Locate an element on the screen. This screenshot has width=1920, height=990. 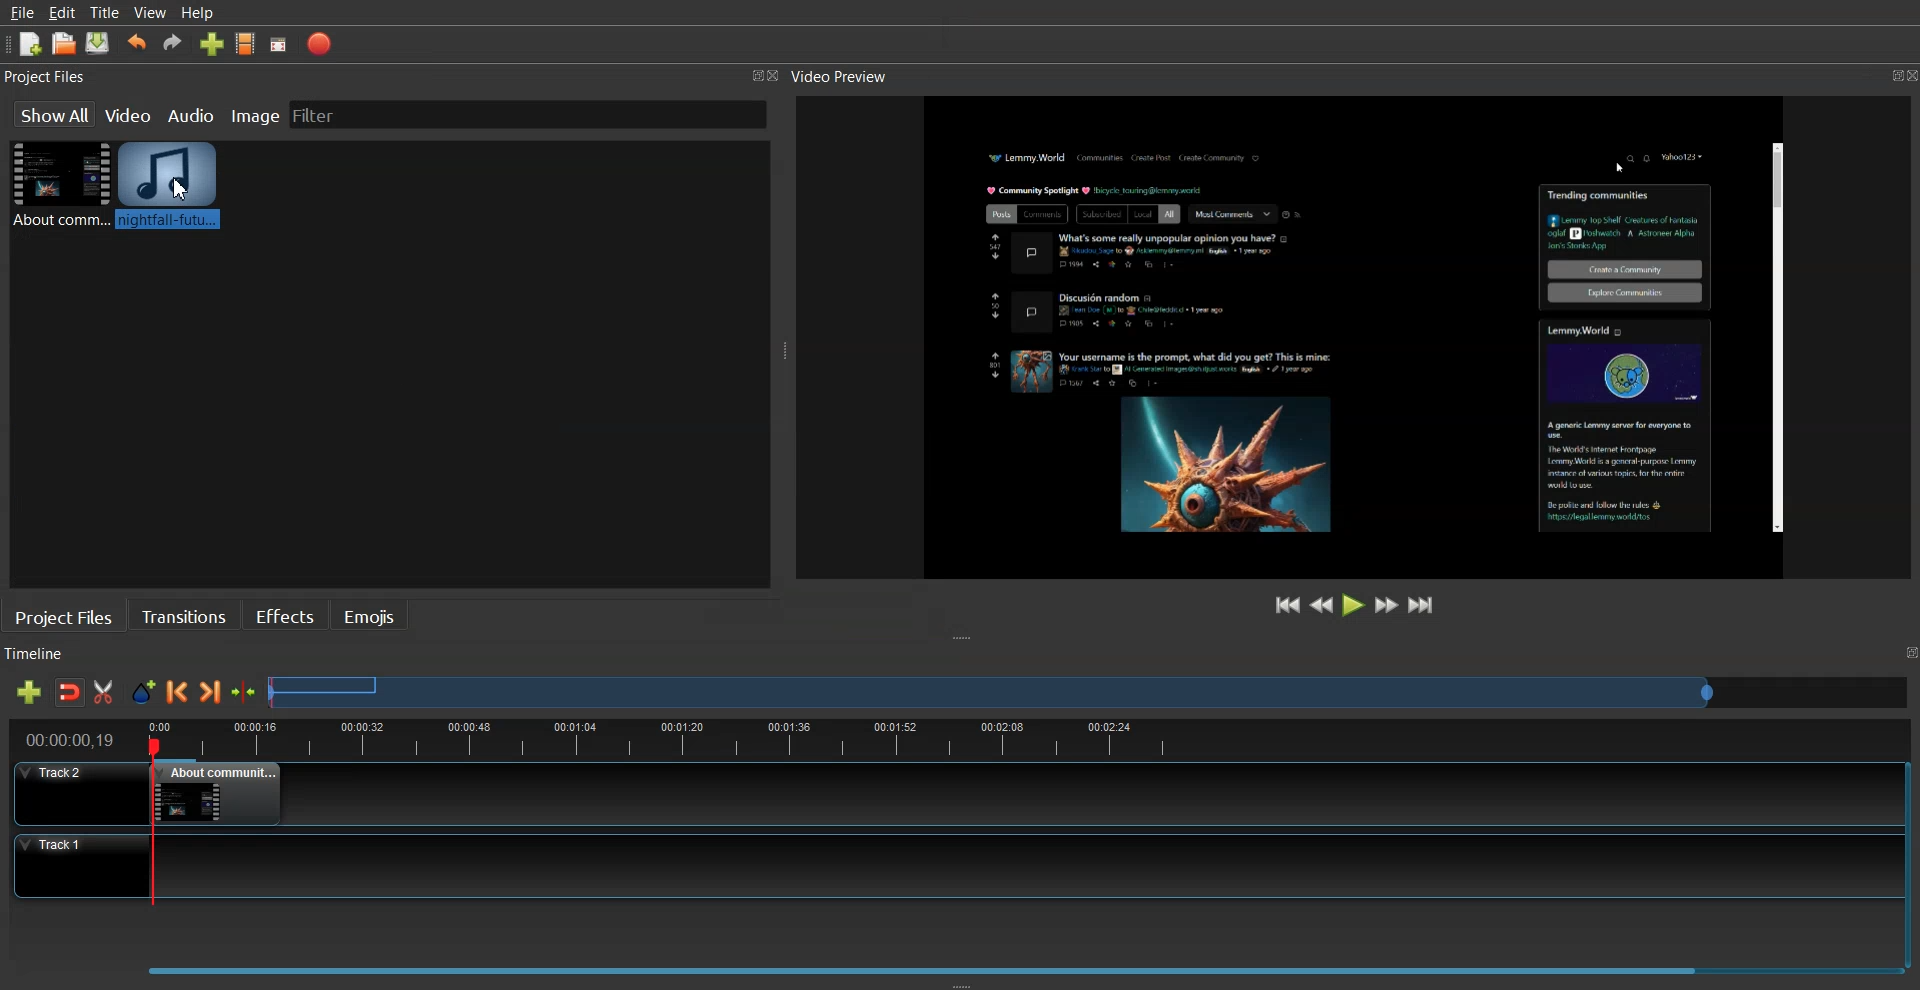
Image is located at coordinates (255, 113).